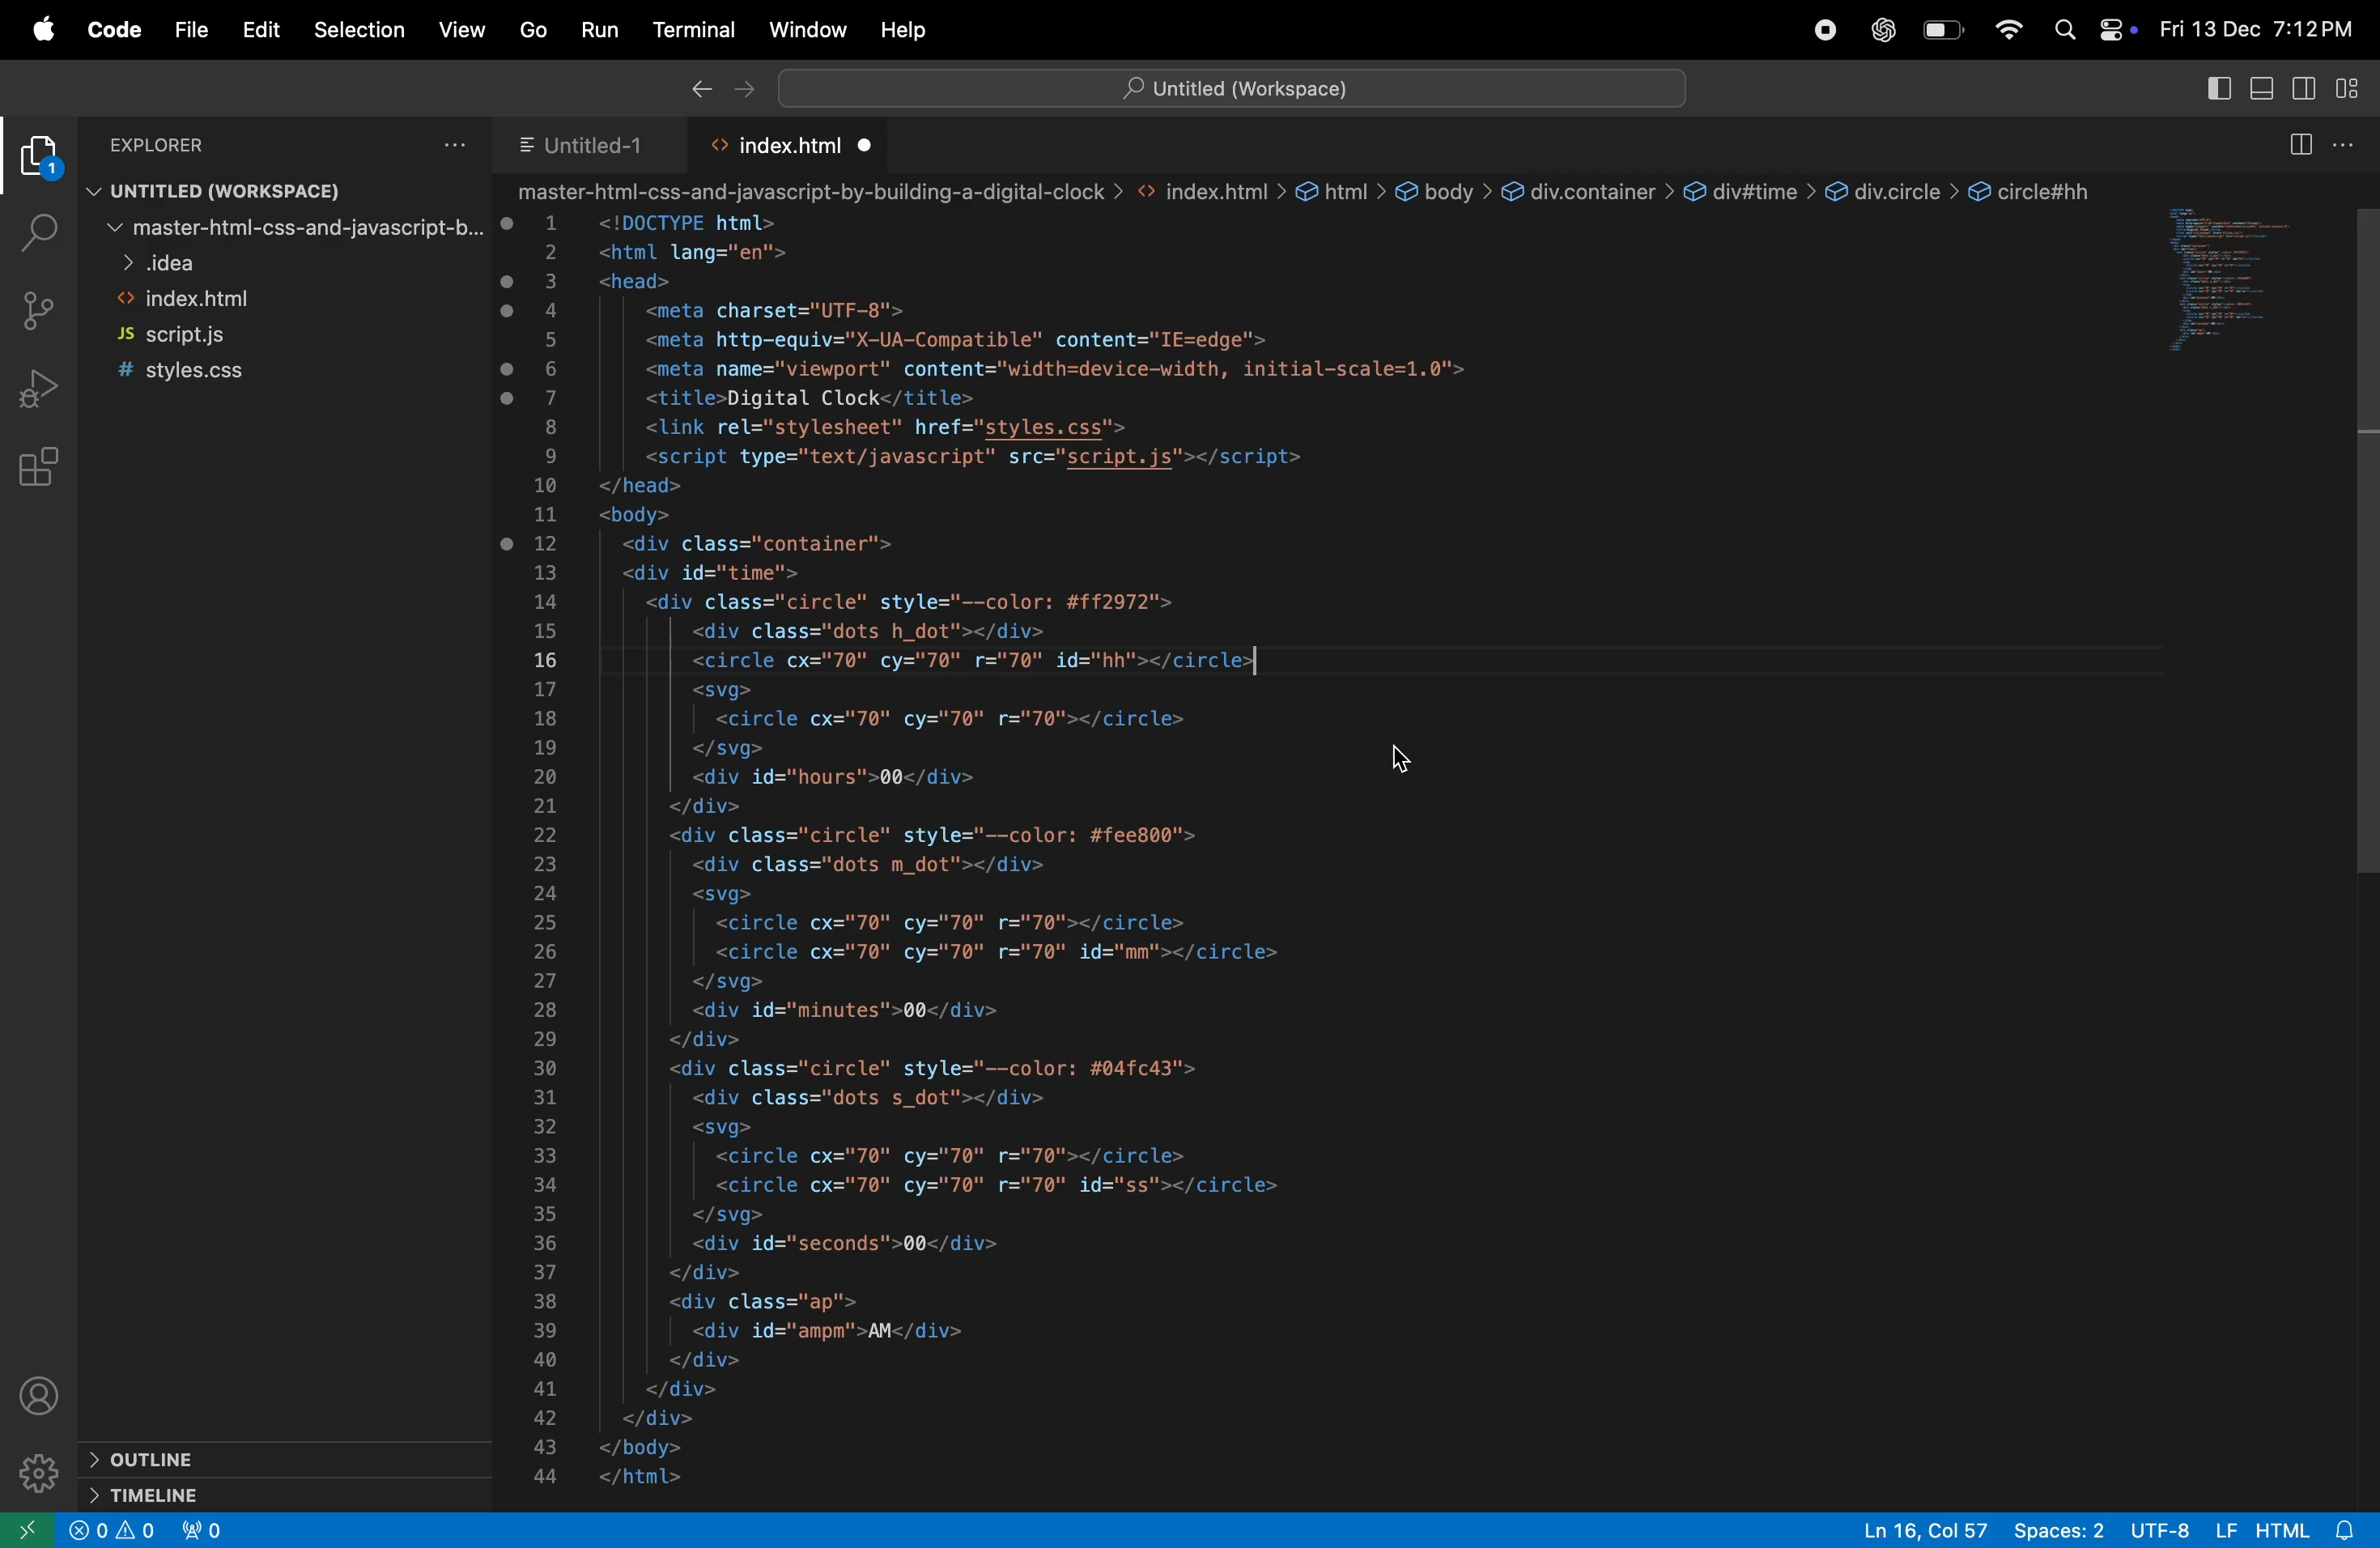 This screenshot has height=1548, width=2380. I want to click on cursor, so click(1399, 756).